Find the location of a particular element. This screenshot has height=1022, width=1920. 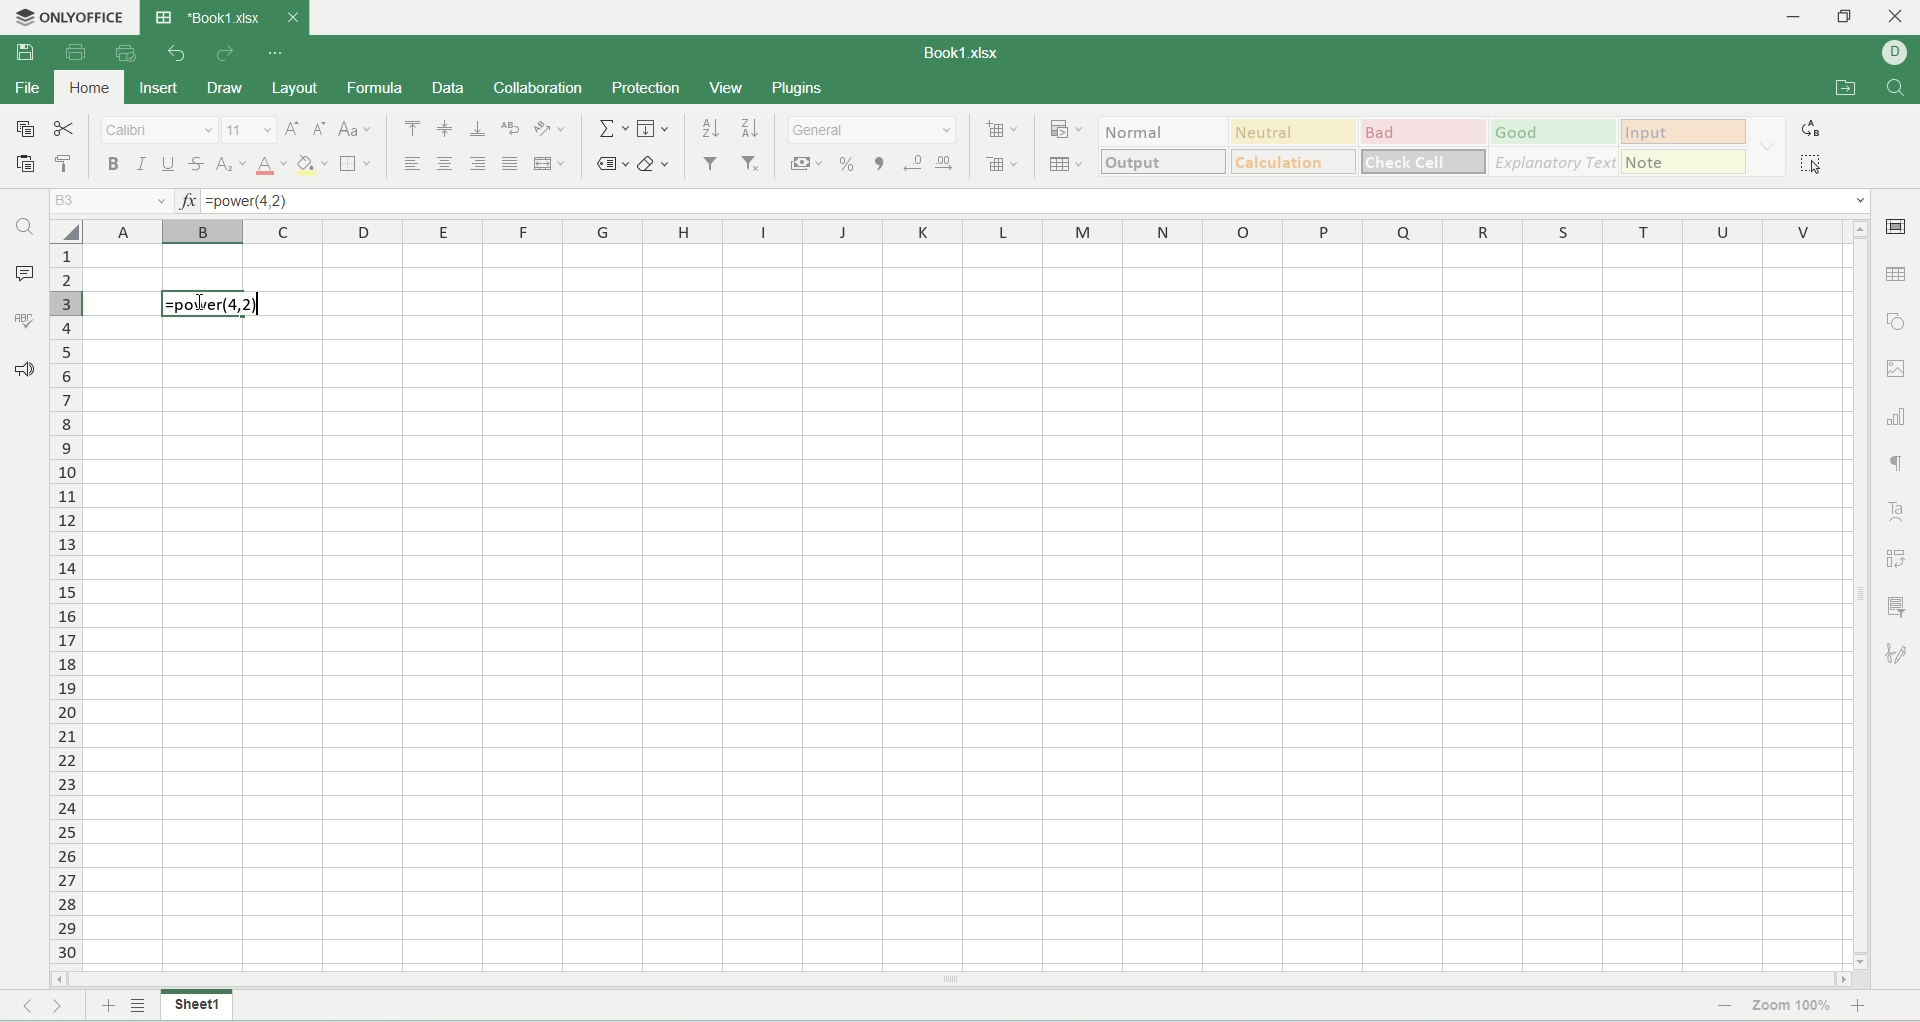

redo is located at coordinates (225, 55).